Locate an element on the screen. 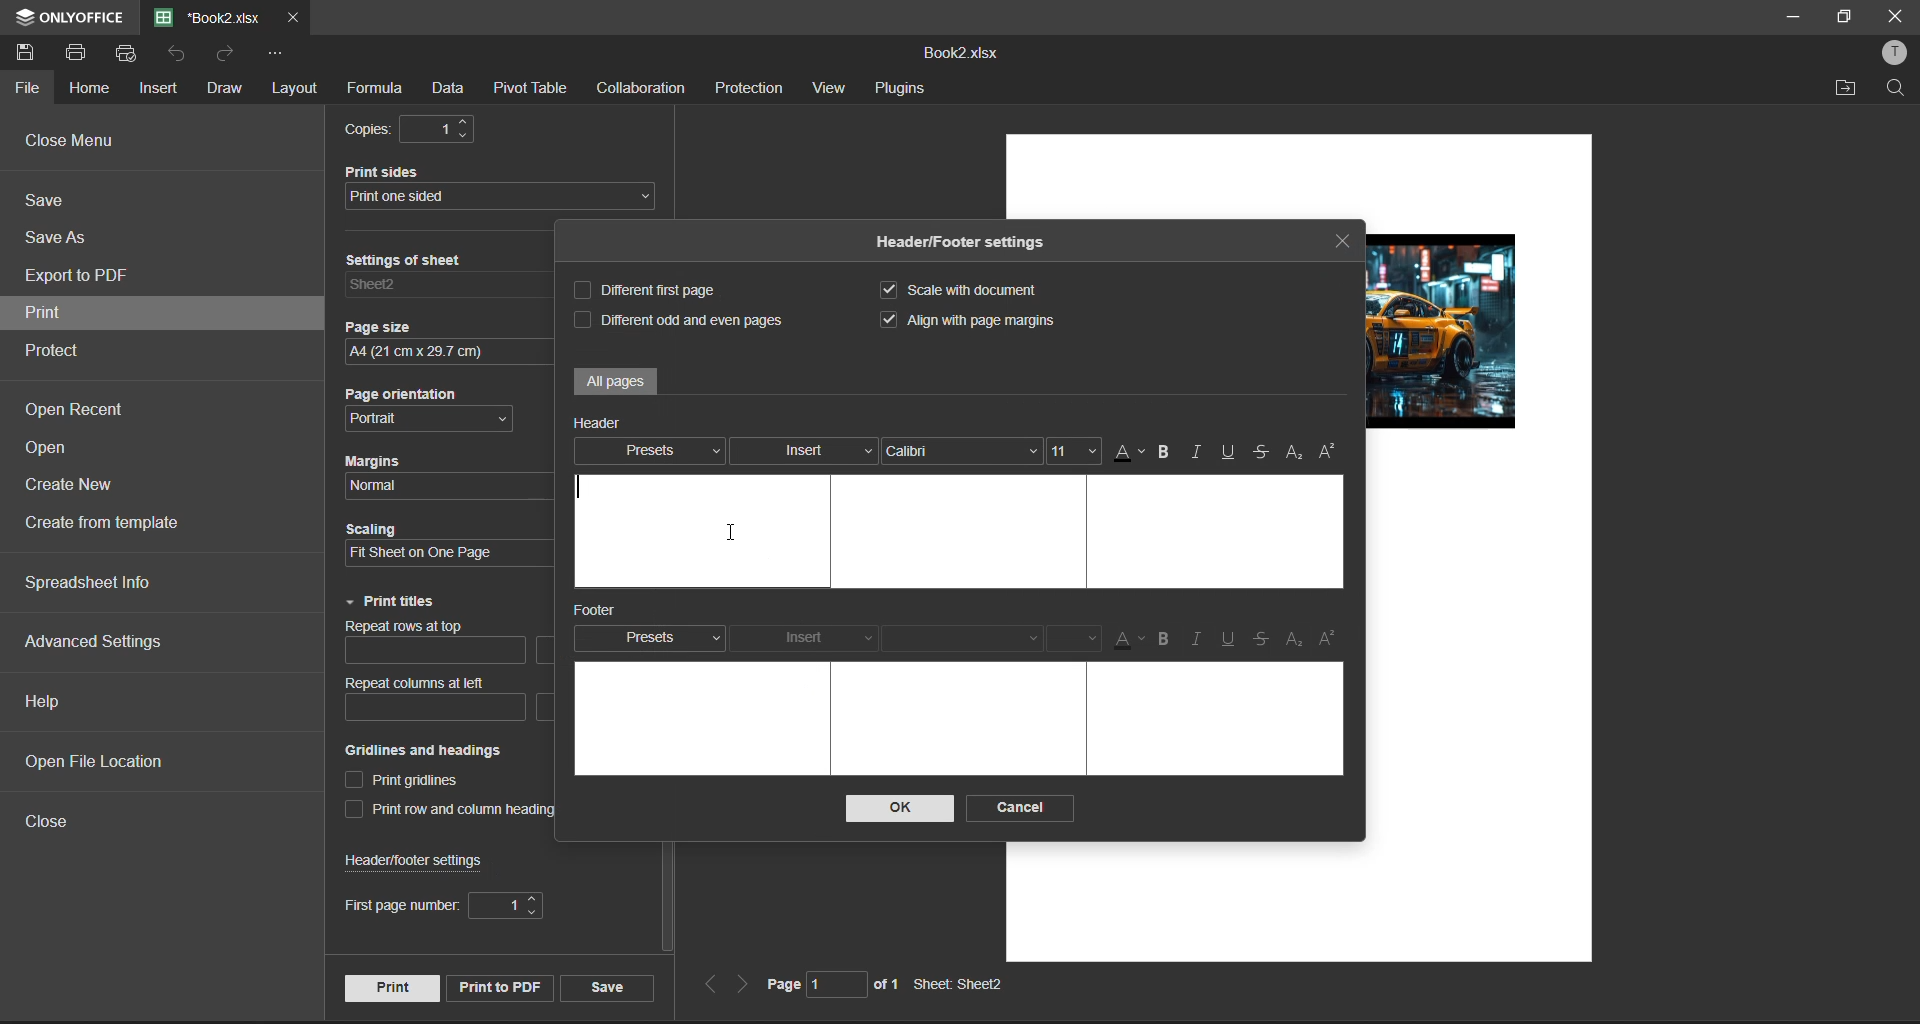 This screenshot has height=1024, width=1920. strikethrough is located at coordinates (1261, 451).